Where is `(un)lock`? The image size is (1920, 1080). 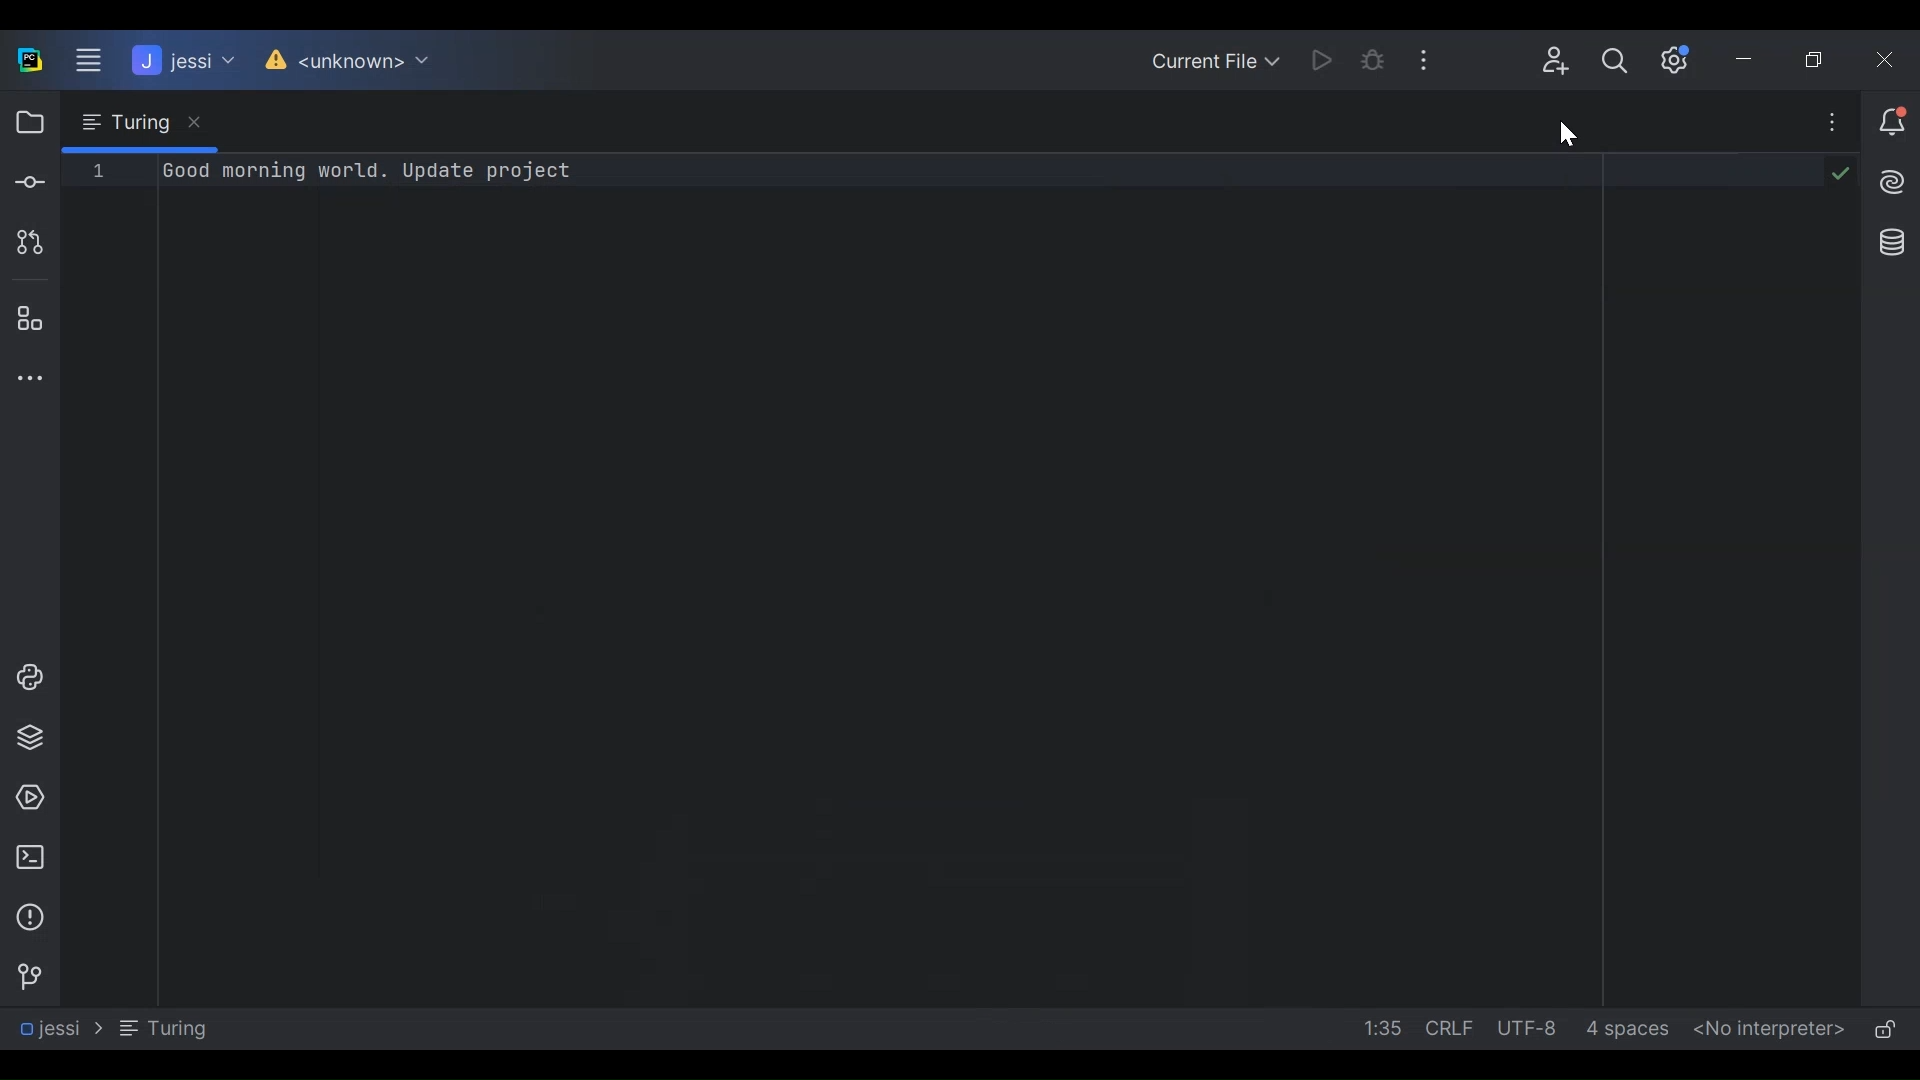
(un)lock is located at coordinates (1889, 1032).